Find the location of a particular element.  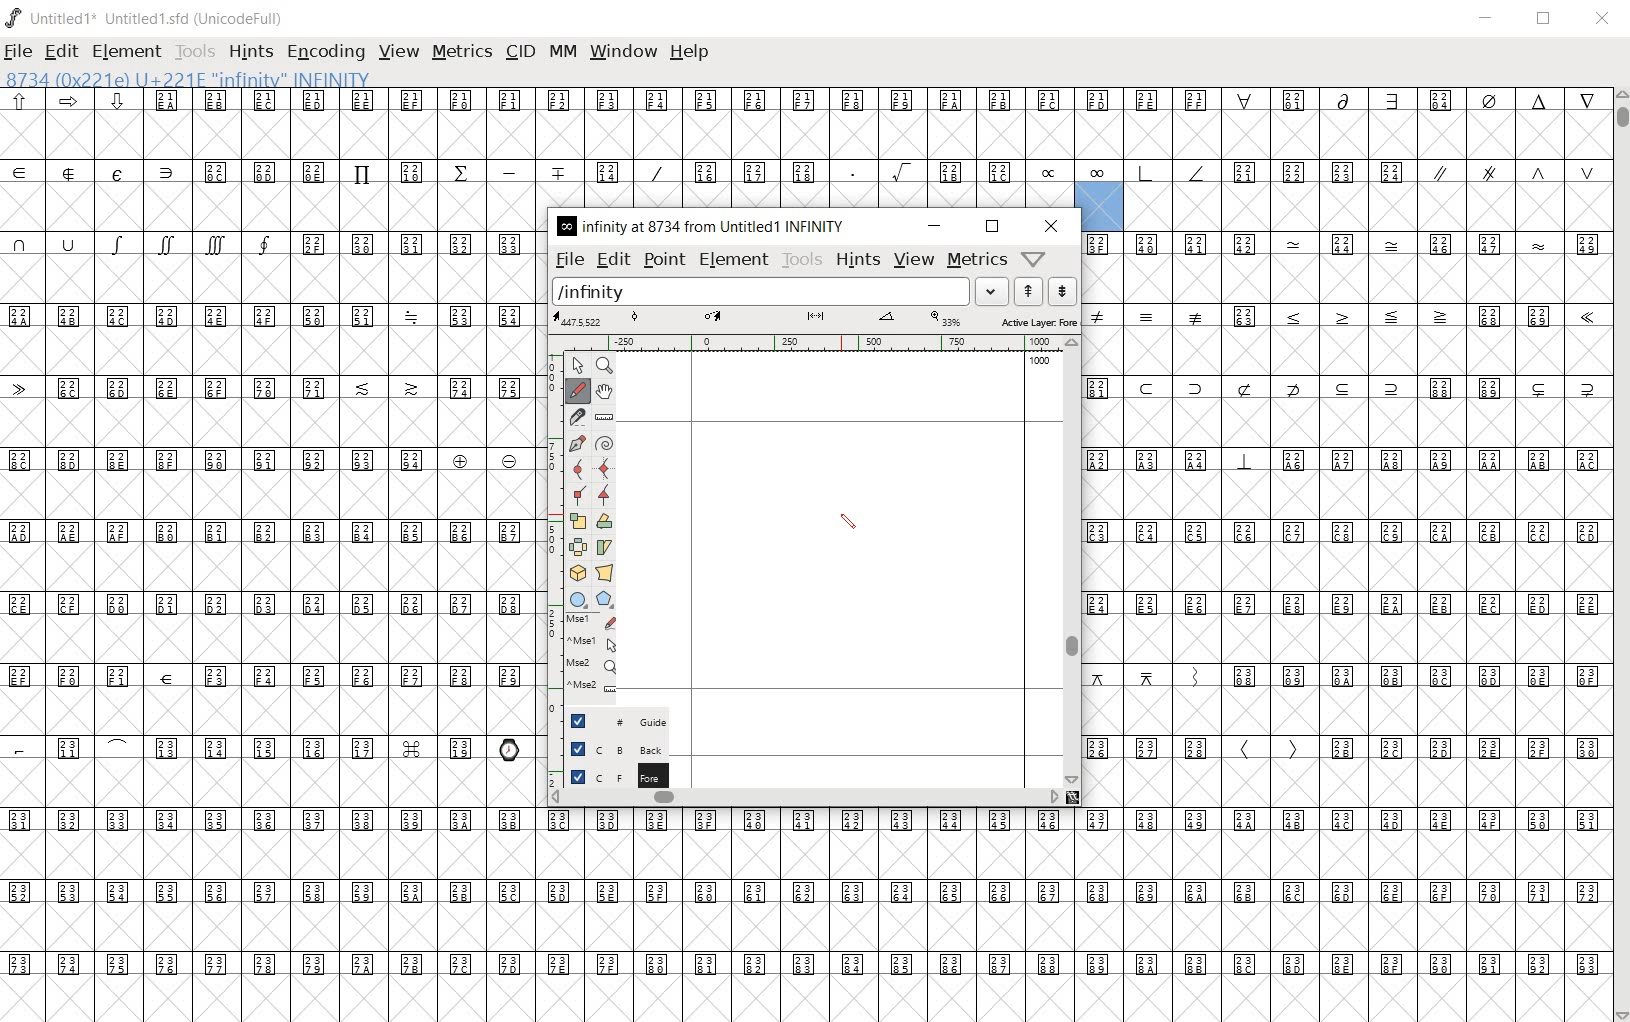

perform a perspective transformation on the selection is located at coordinates (605, 572).